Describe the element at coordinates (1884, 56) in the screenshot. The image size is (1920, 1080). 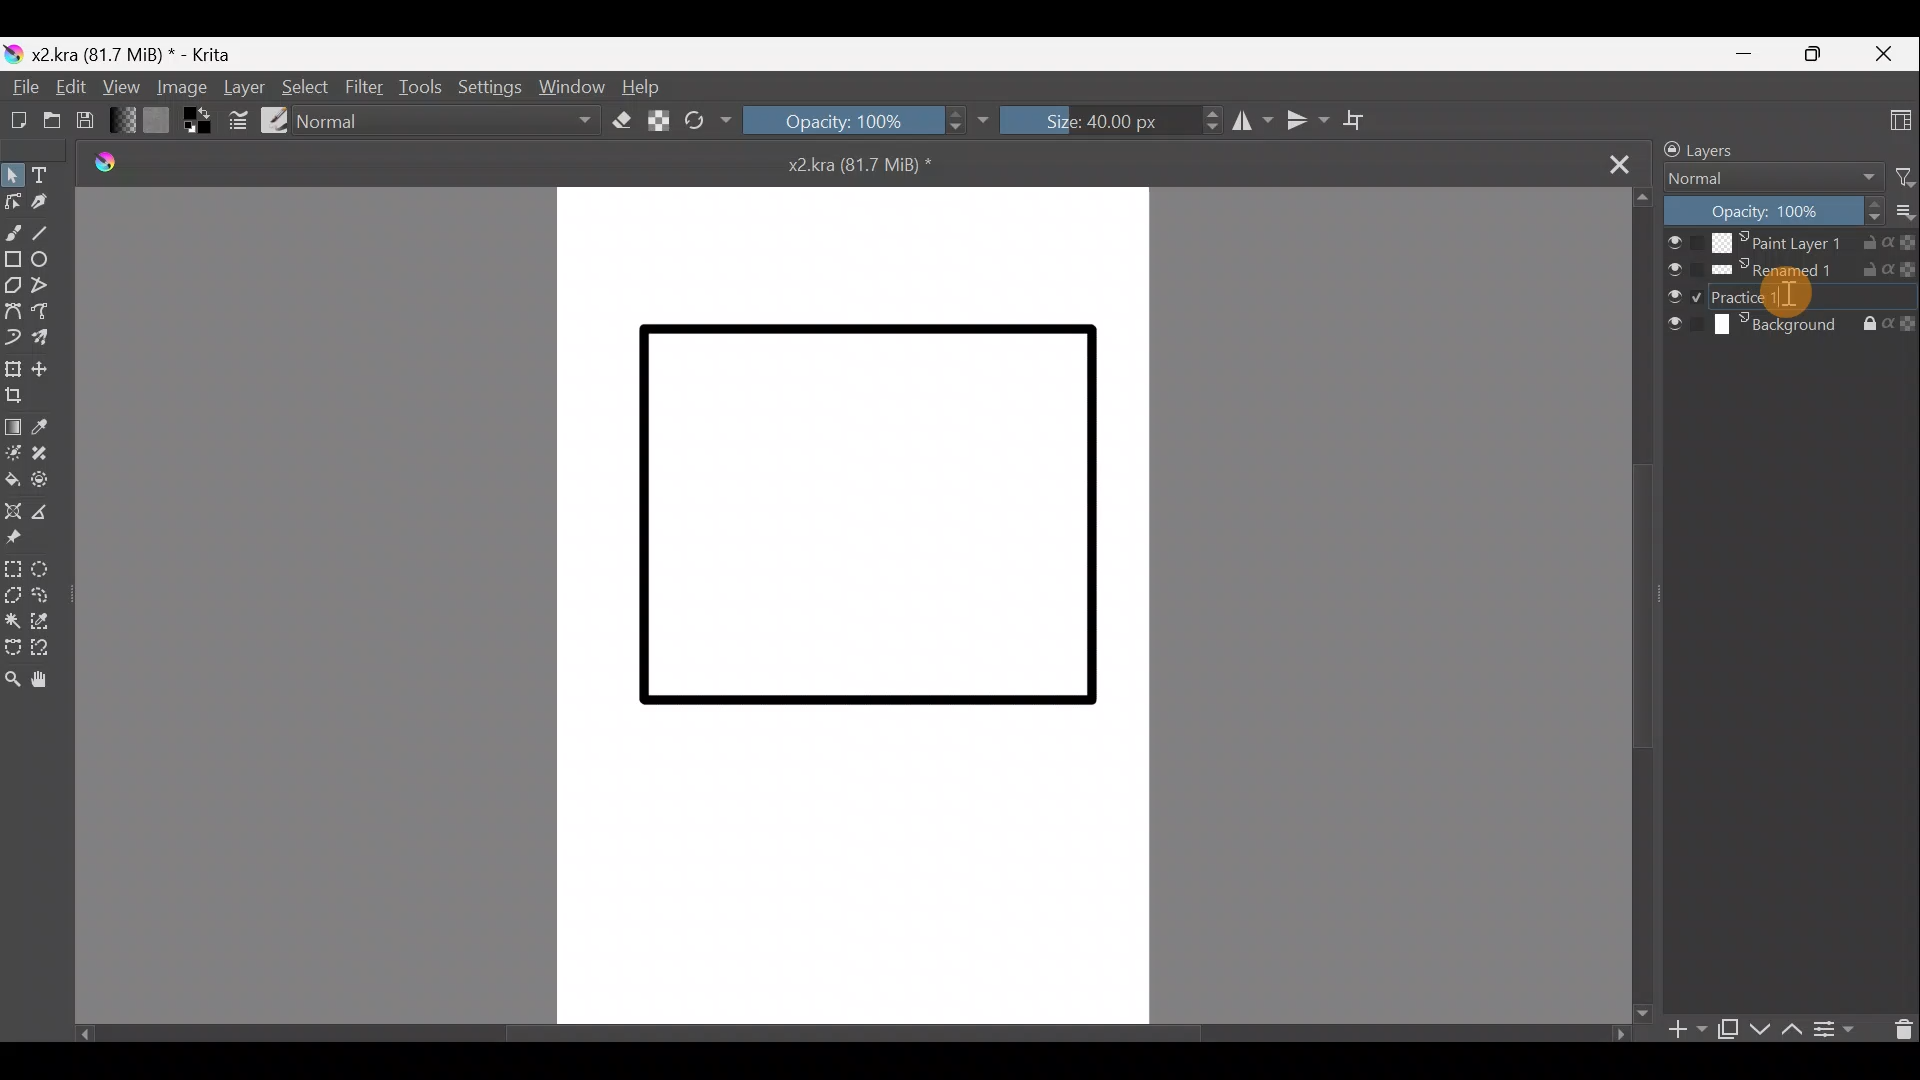
I see `Close` at that location.